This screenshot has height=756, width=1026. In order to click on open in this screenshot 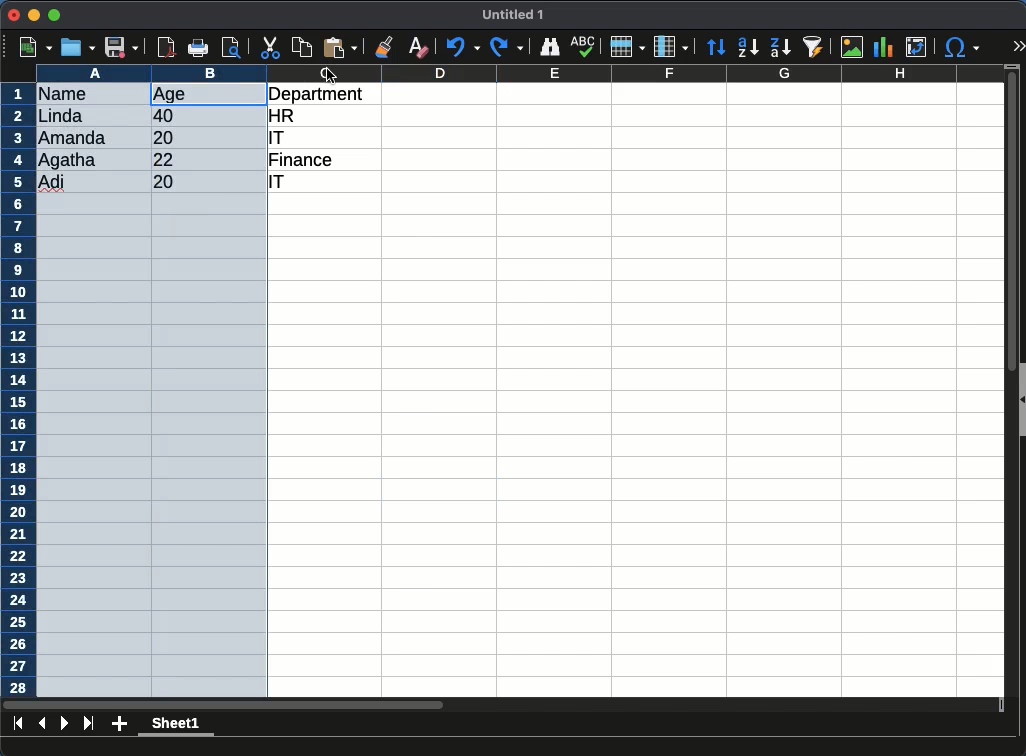, I will do `click(78, 47)`.